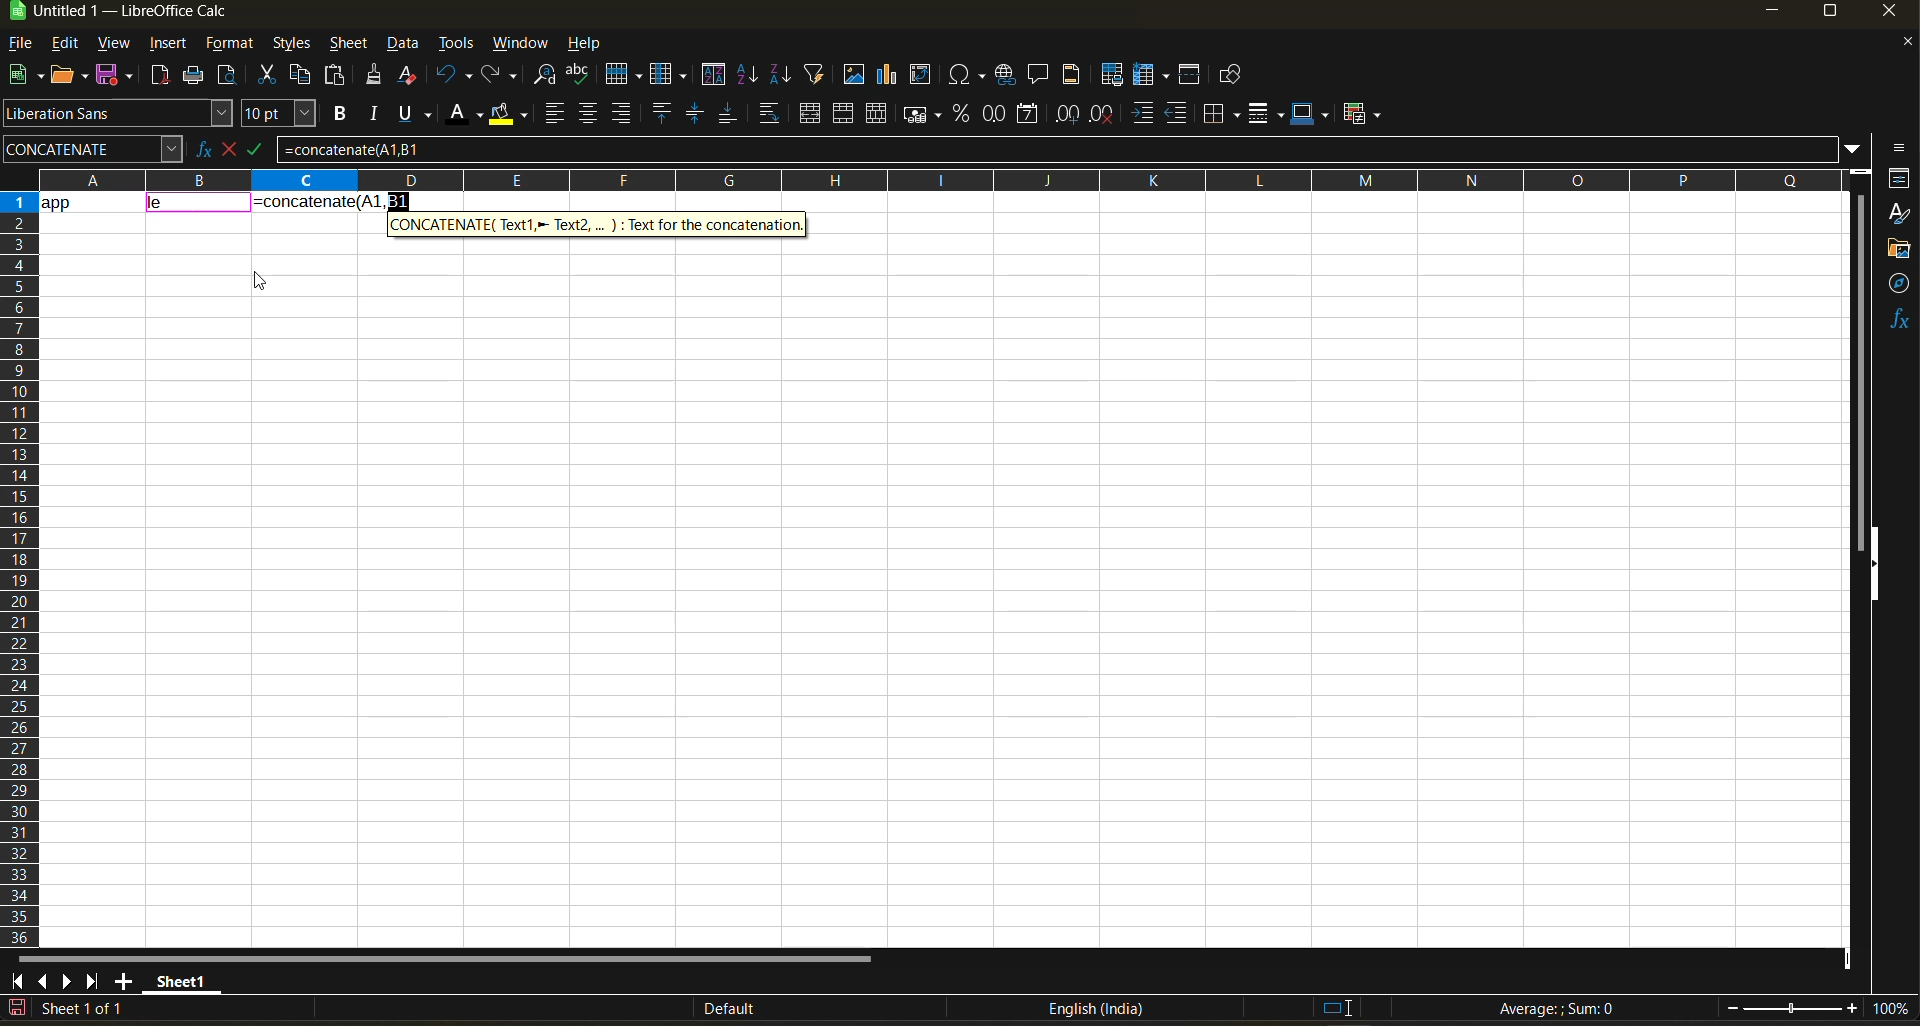  What do you see at coordinates (928, 114) in the screenshot?
I see `format as currency` at bounding box center [928, 114].